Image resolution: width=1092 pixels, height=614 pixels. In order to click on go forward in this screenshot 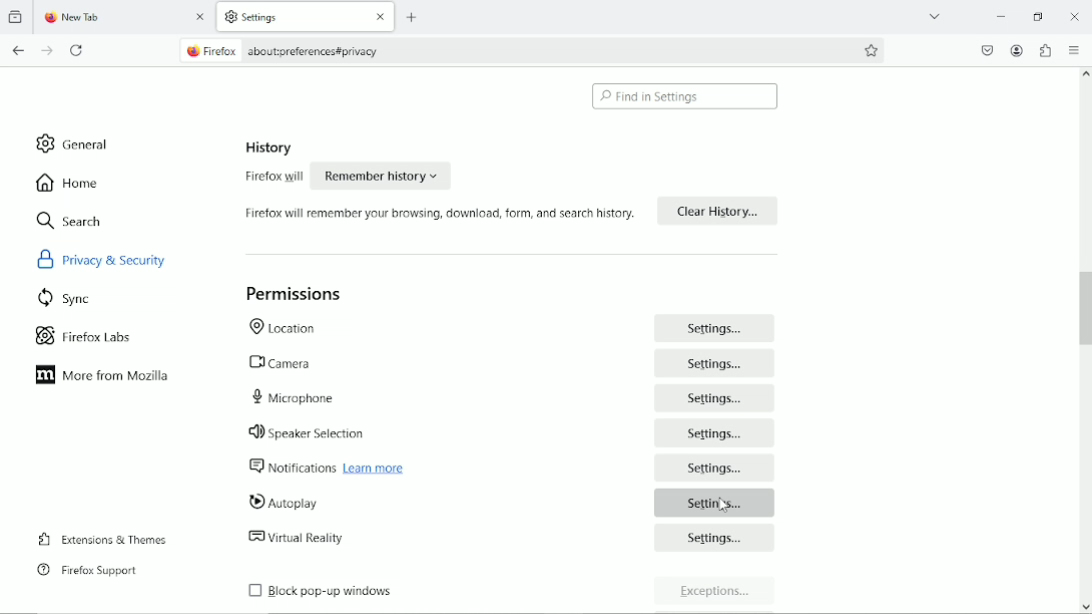, I will do `click(48, 51)`.